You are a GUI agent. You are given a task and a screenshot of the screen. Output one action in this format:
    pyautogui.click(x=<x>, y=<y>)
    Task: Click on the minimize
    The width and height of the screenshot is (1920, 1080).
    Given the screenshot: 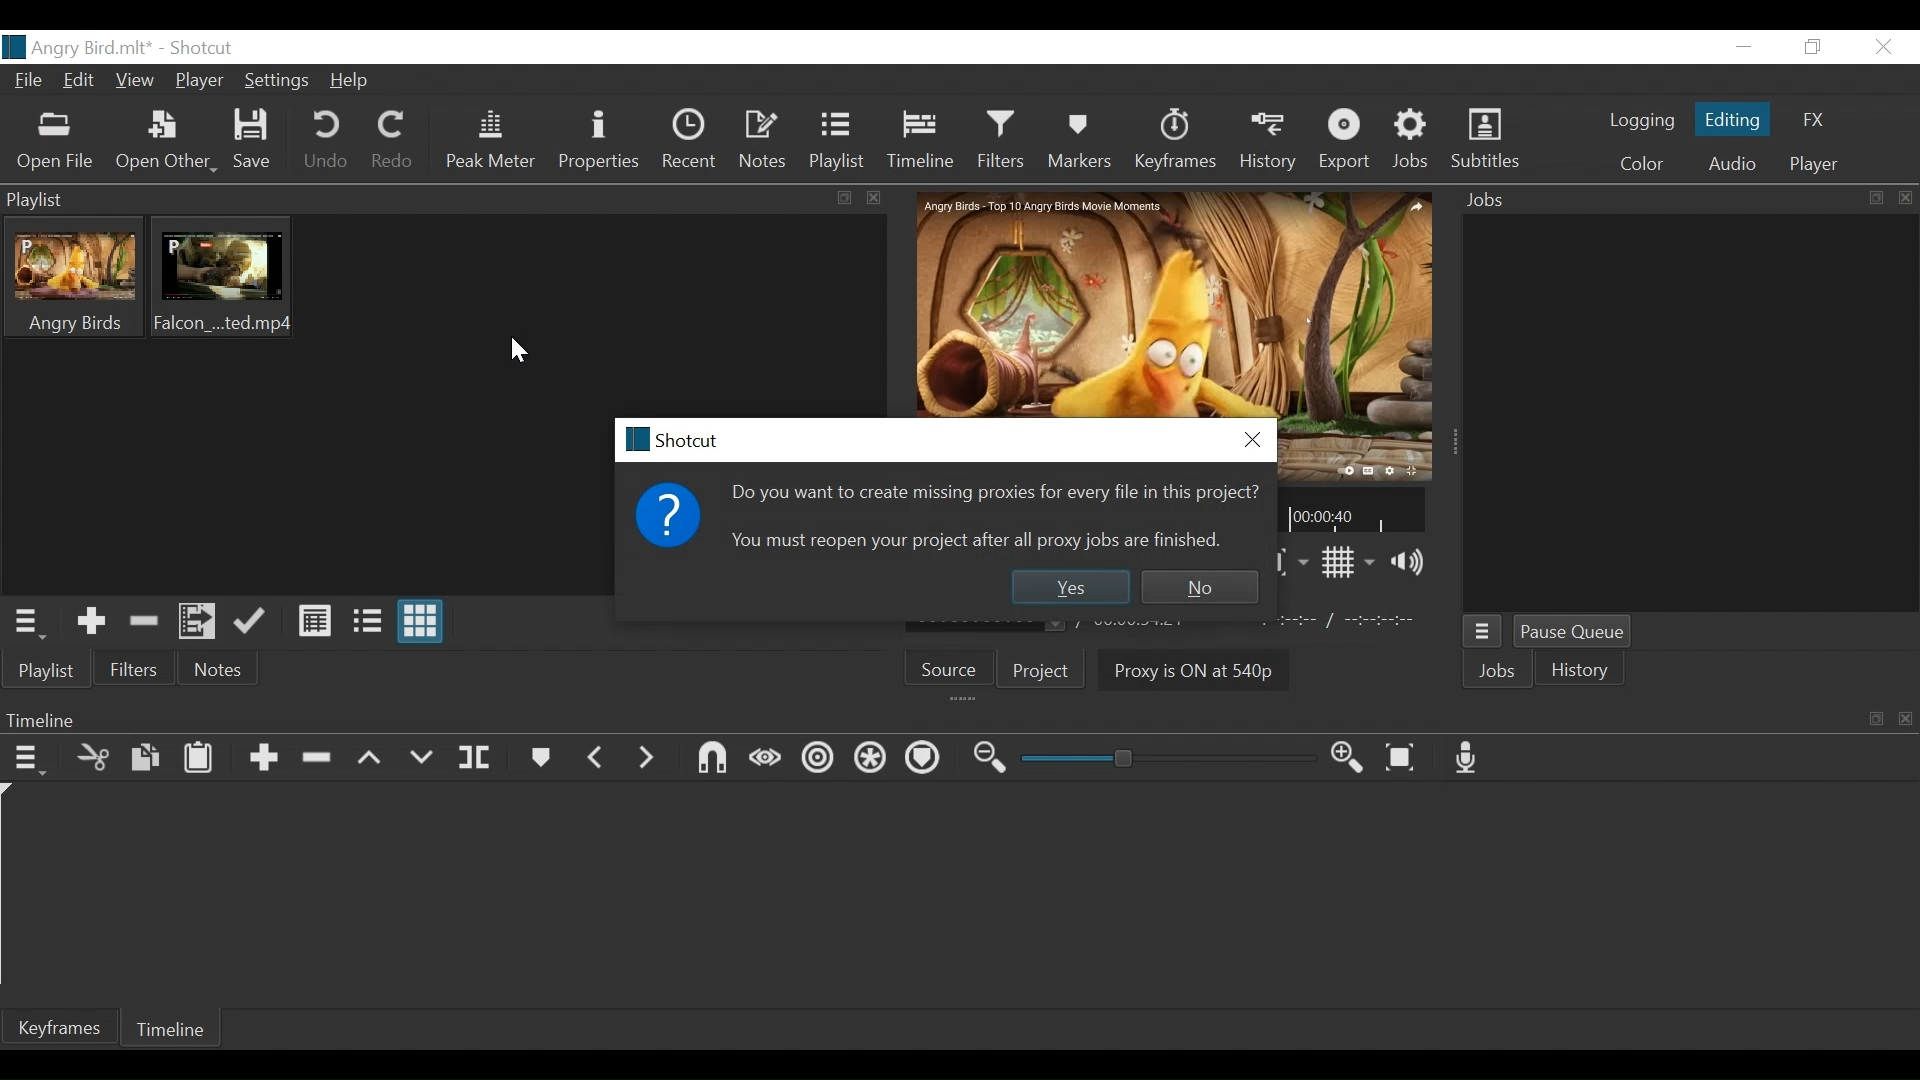 What is the action you would take?
    pyautogui.click(x=1742, y=48)
    